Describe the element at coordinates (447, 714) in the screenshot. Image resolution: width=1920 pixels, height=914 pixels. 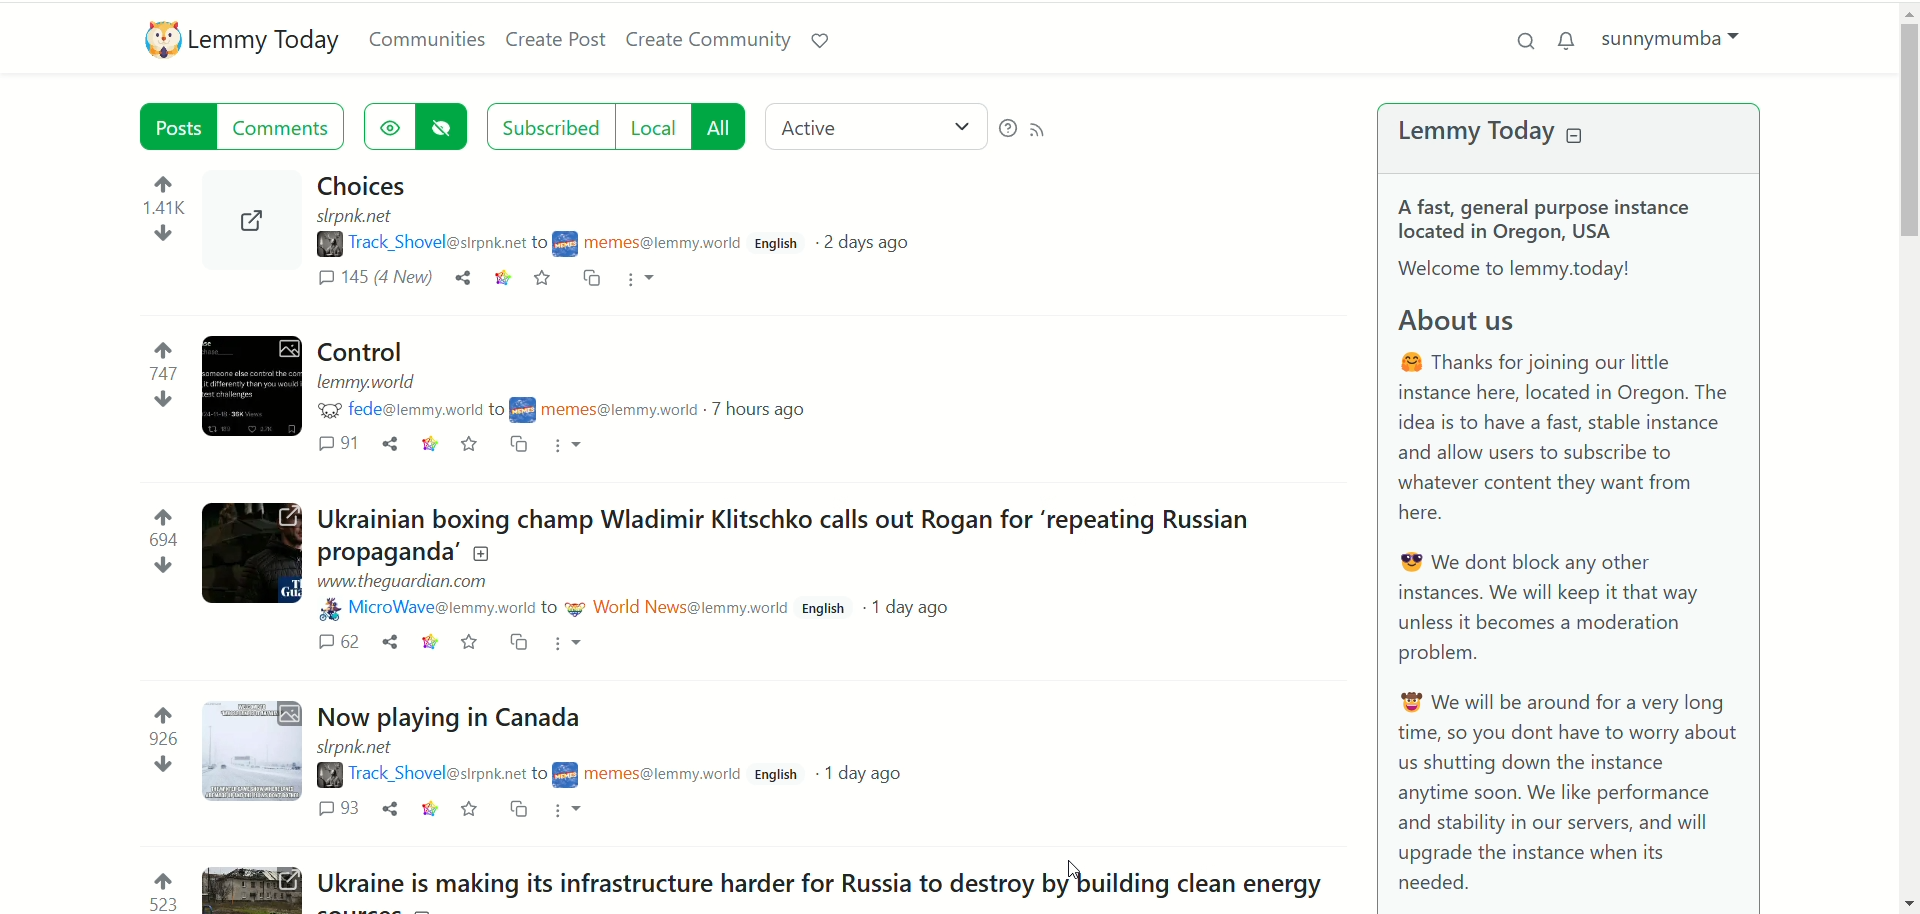
I see `Post on "Now playing in Canada"` at that location.